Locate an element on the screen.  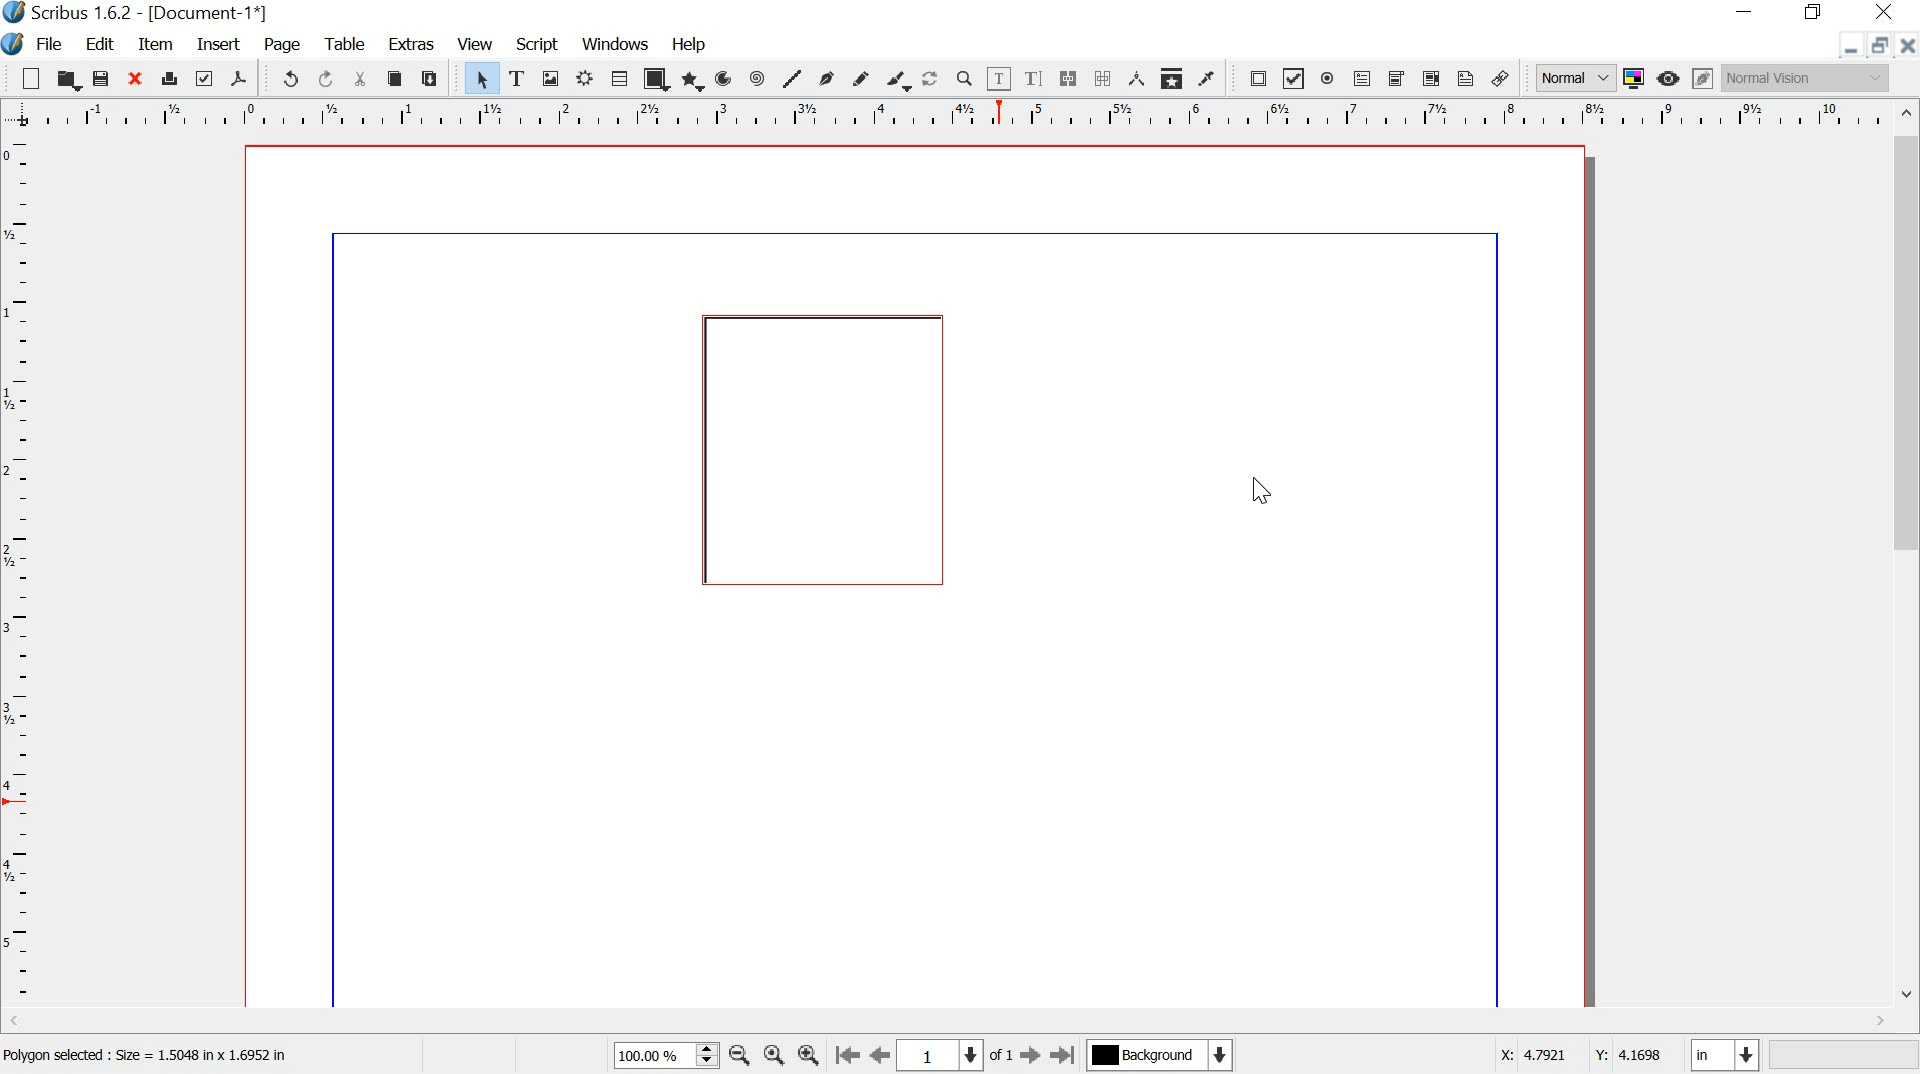
line is located at coordinates (794, 78).